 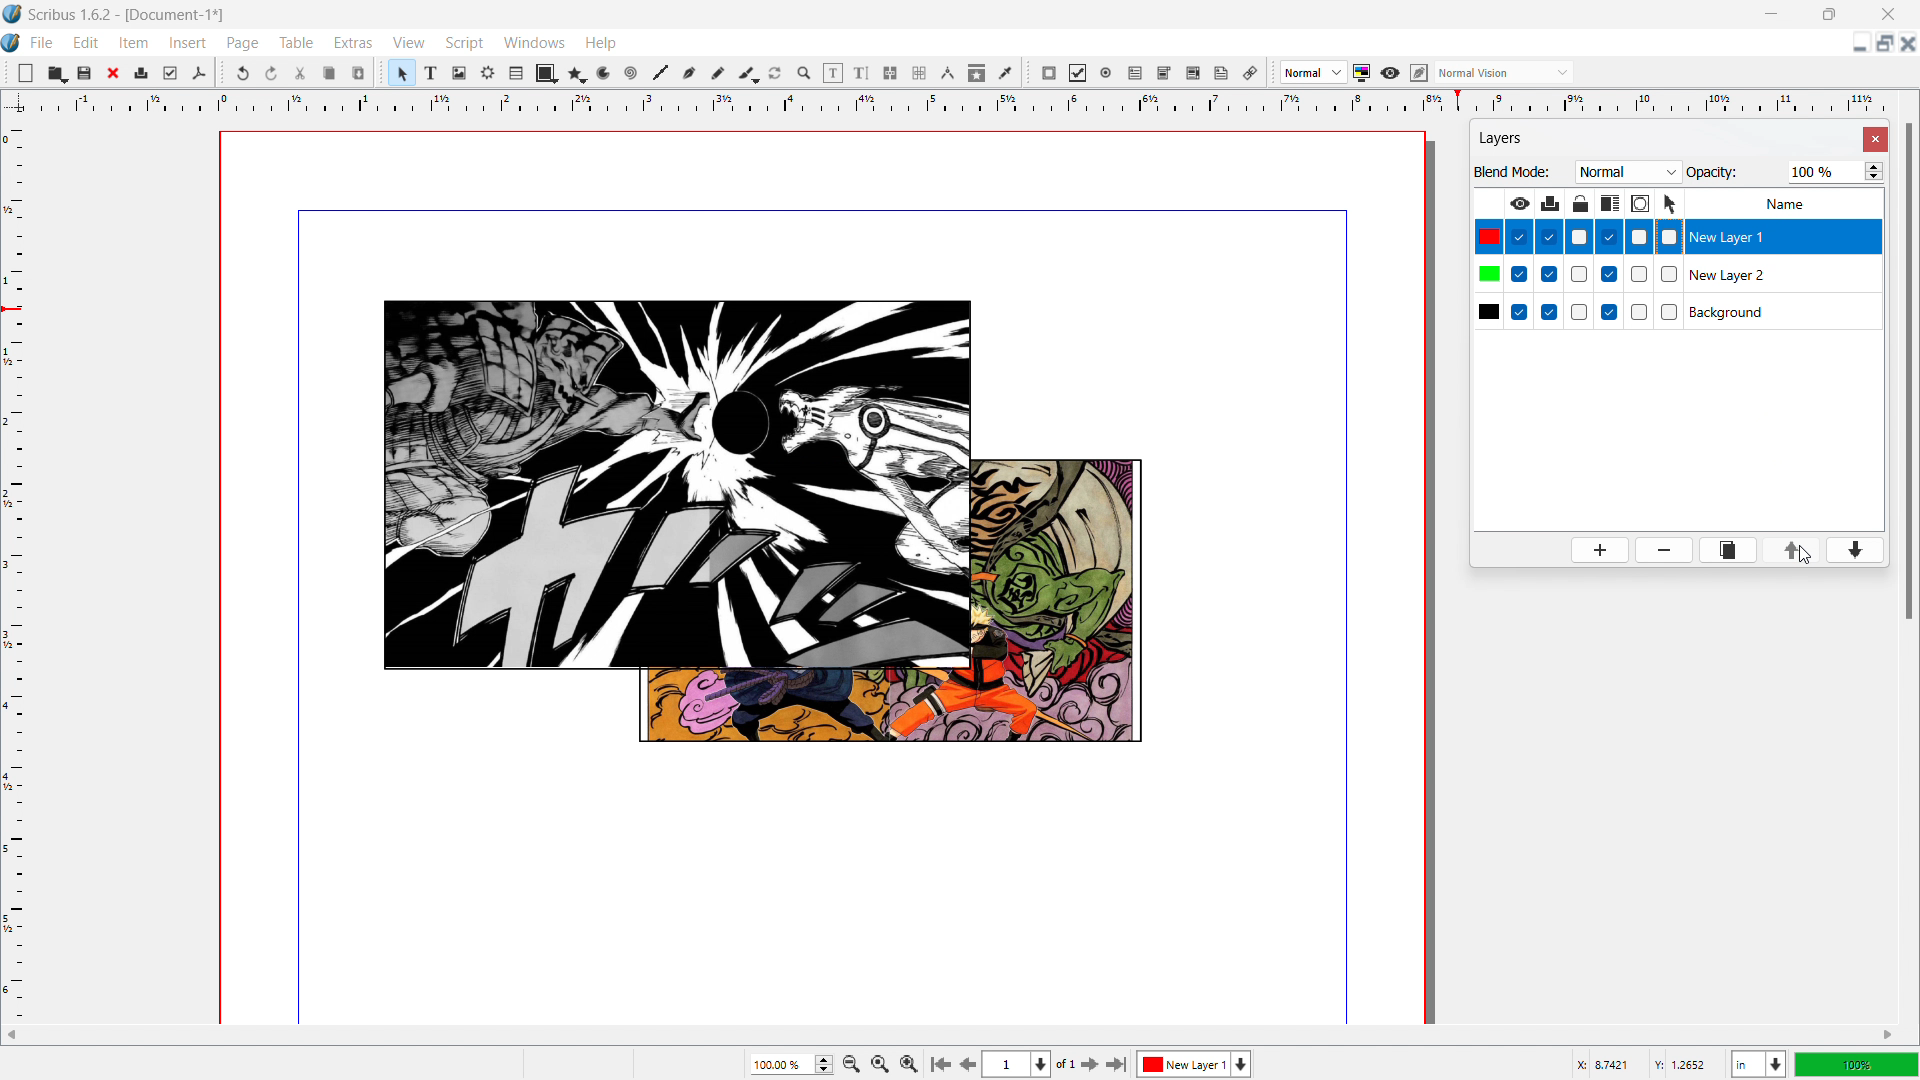 I want to click on make text in lower layer float around object, so click(x=1610, y=203).